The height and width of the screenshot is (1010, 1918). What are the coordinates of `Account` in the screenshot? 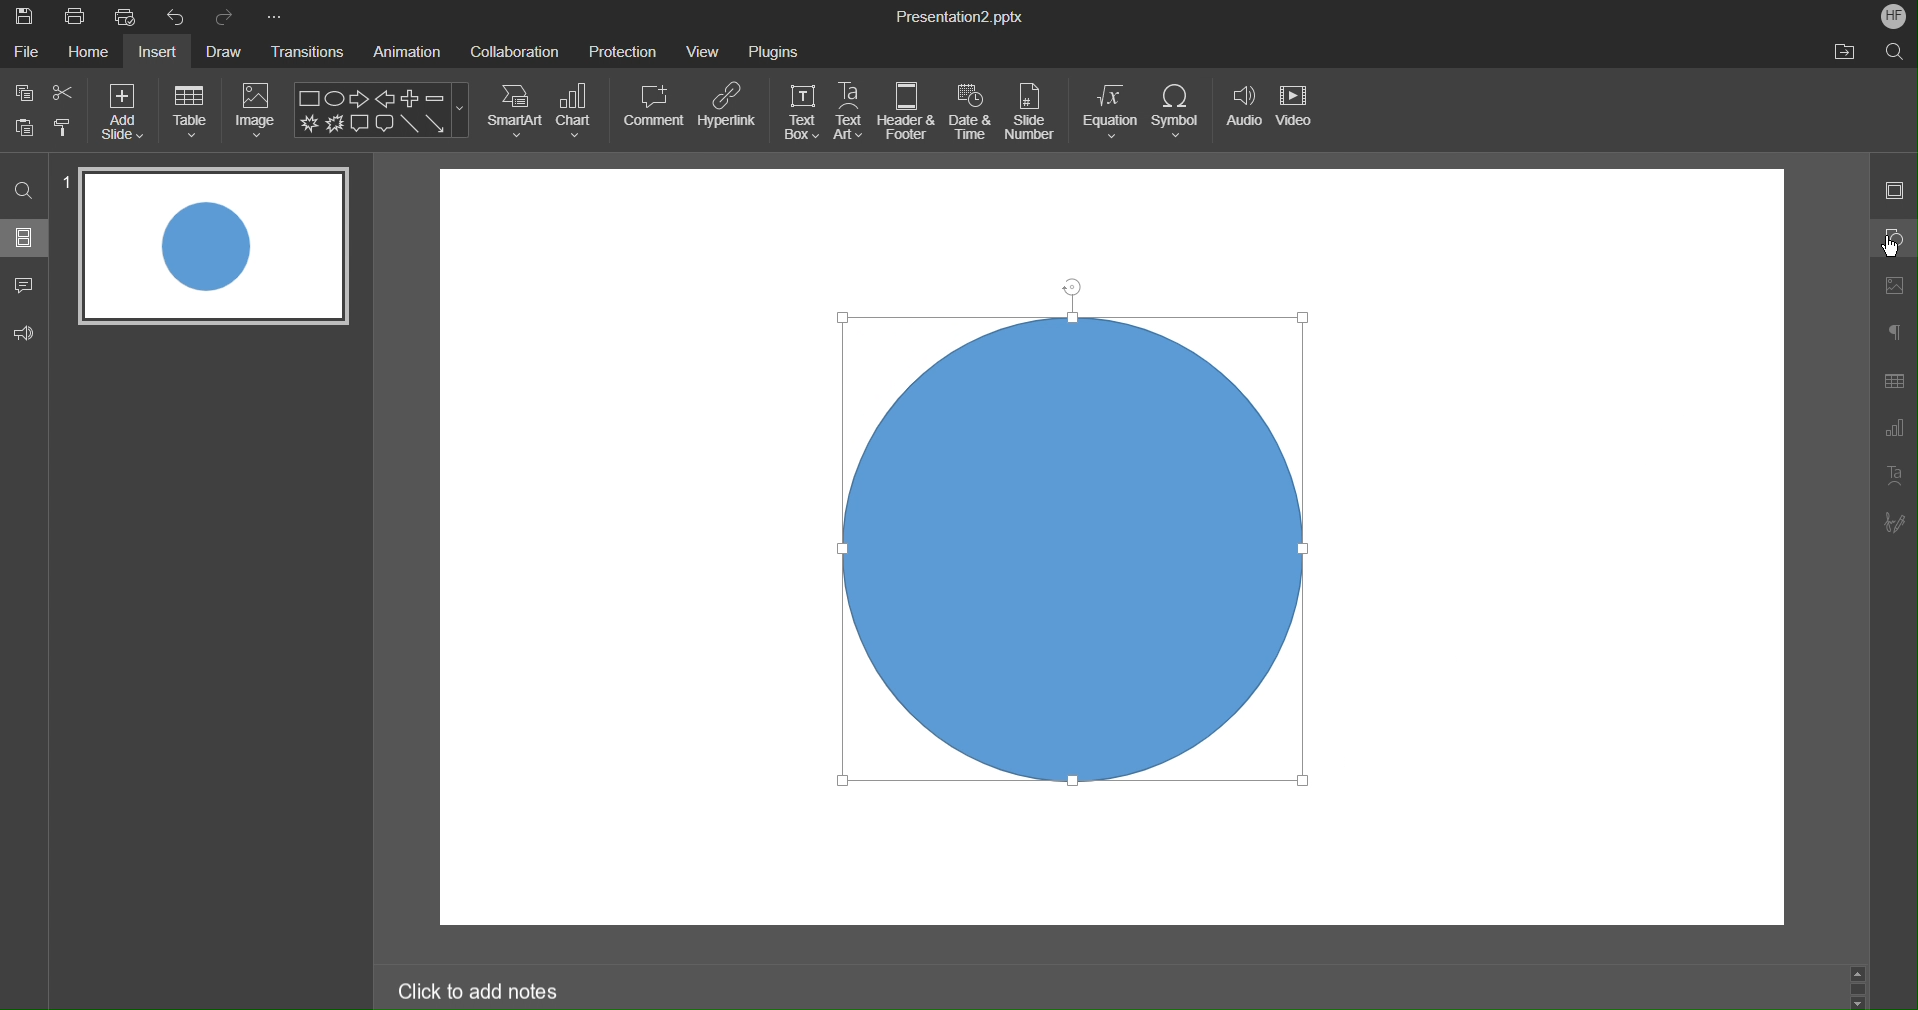 It's located at (1890, 15).